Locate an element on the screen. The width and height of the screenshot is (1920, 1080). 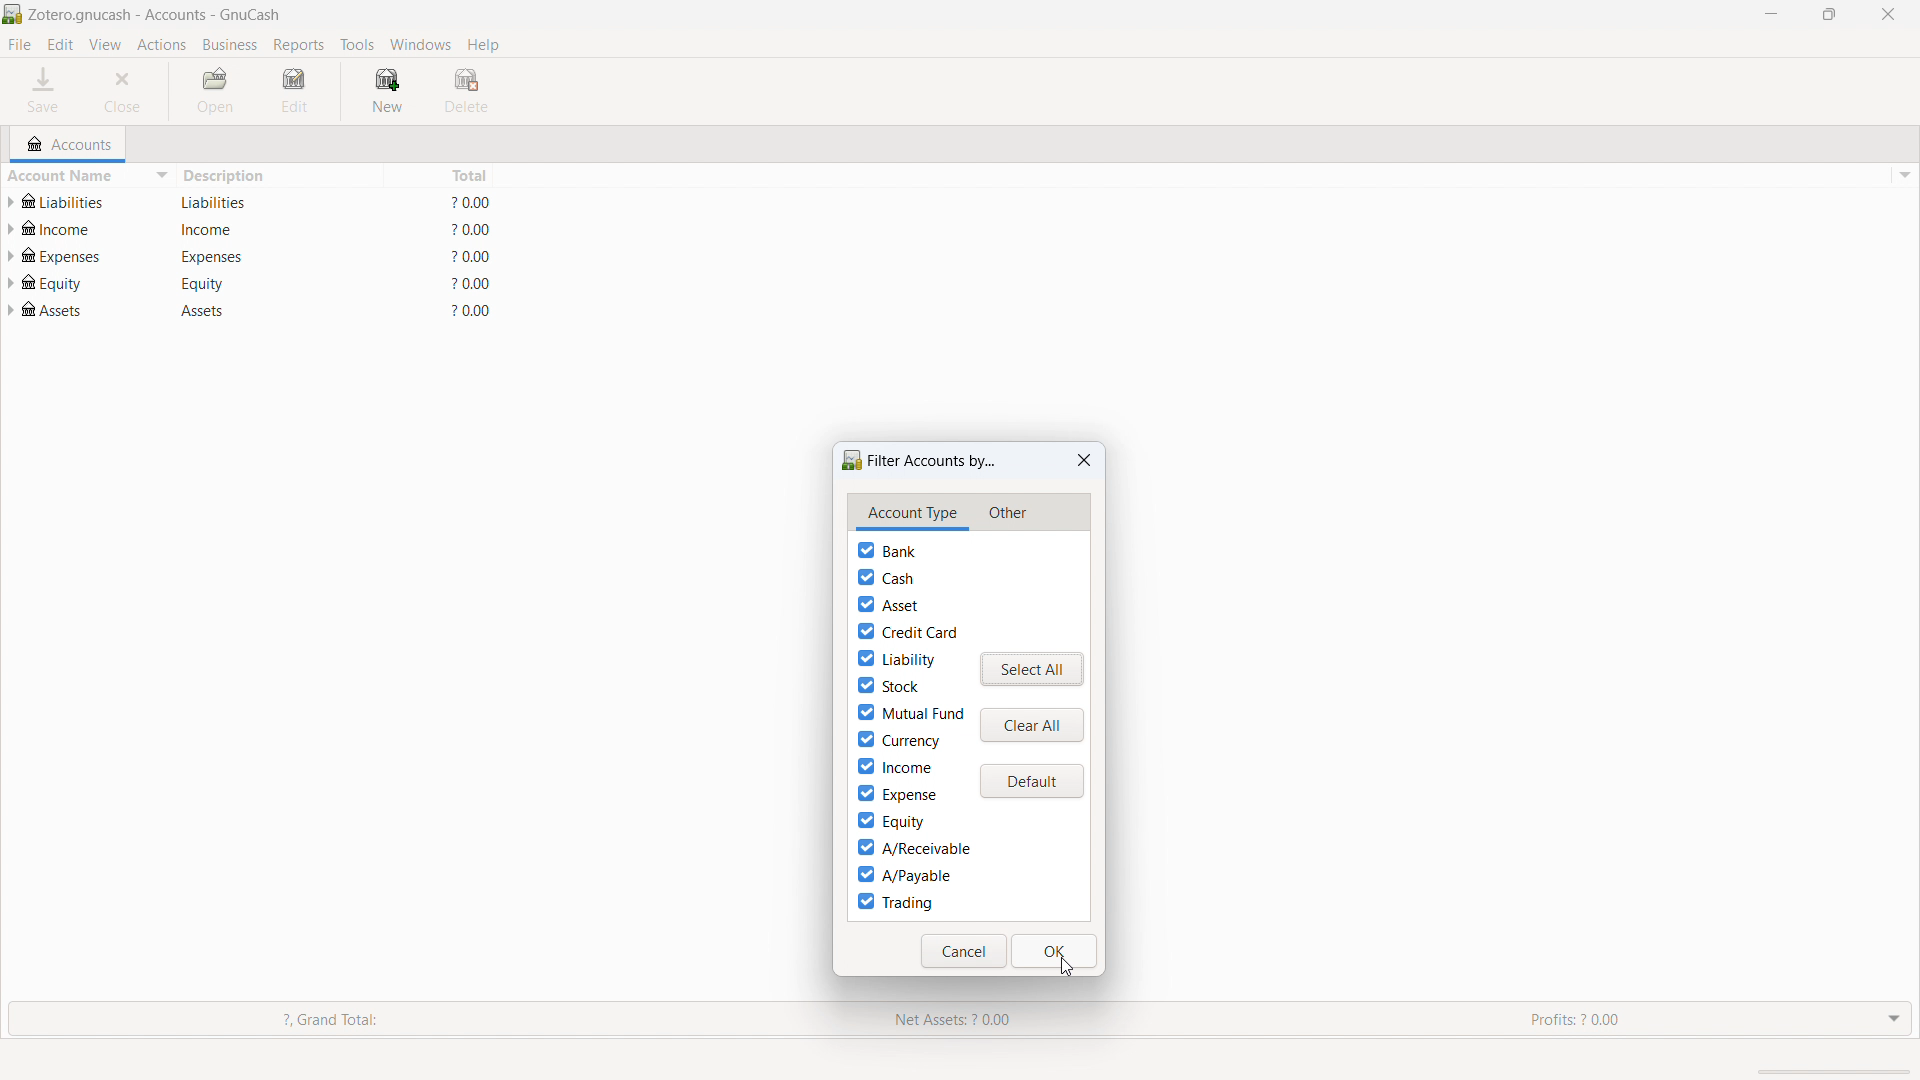
scrollbar is located at coordinates (1838, 1072).